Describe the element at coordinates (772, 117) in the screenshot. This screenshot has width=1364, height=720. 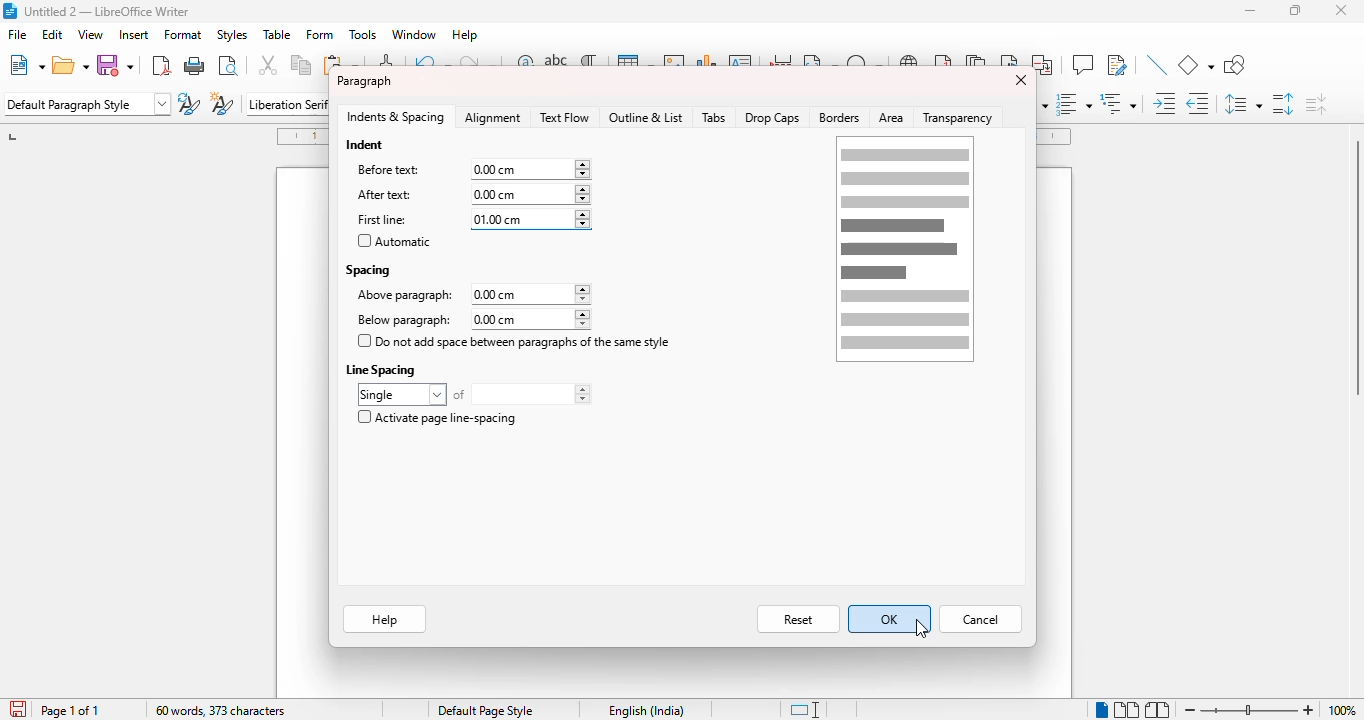
I see `drop caps` at that location.